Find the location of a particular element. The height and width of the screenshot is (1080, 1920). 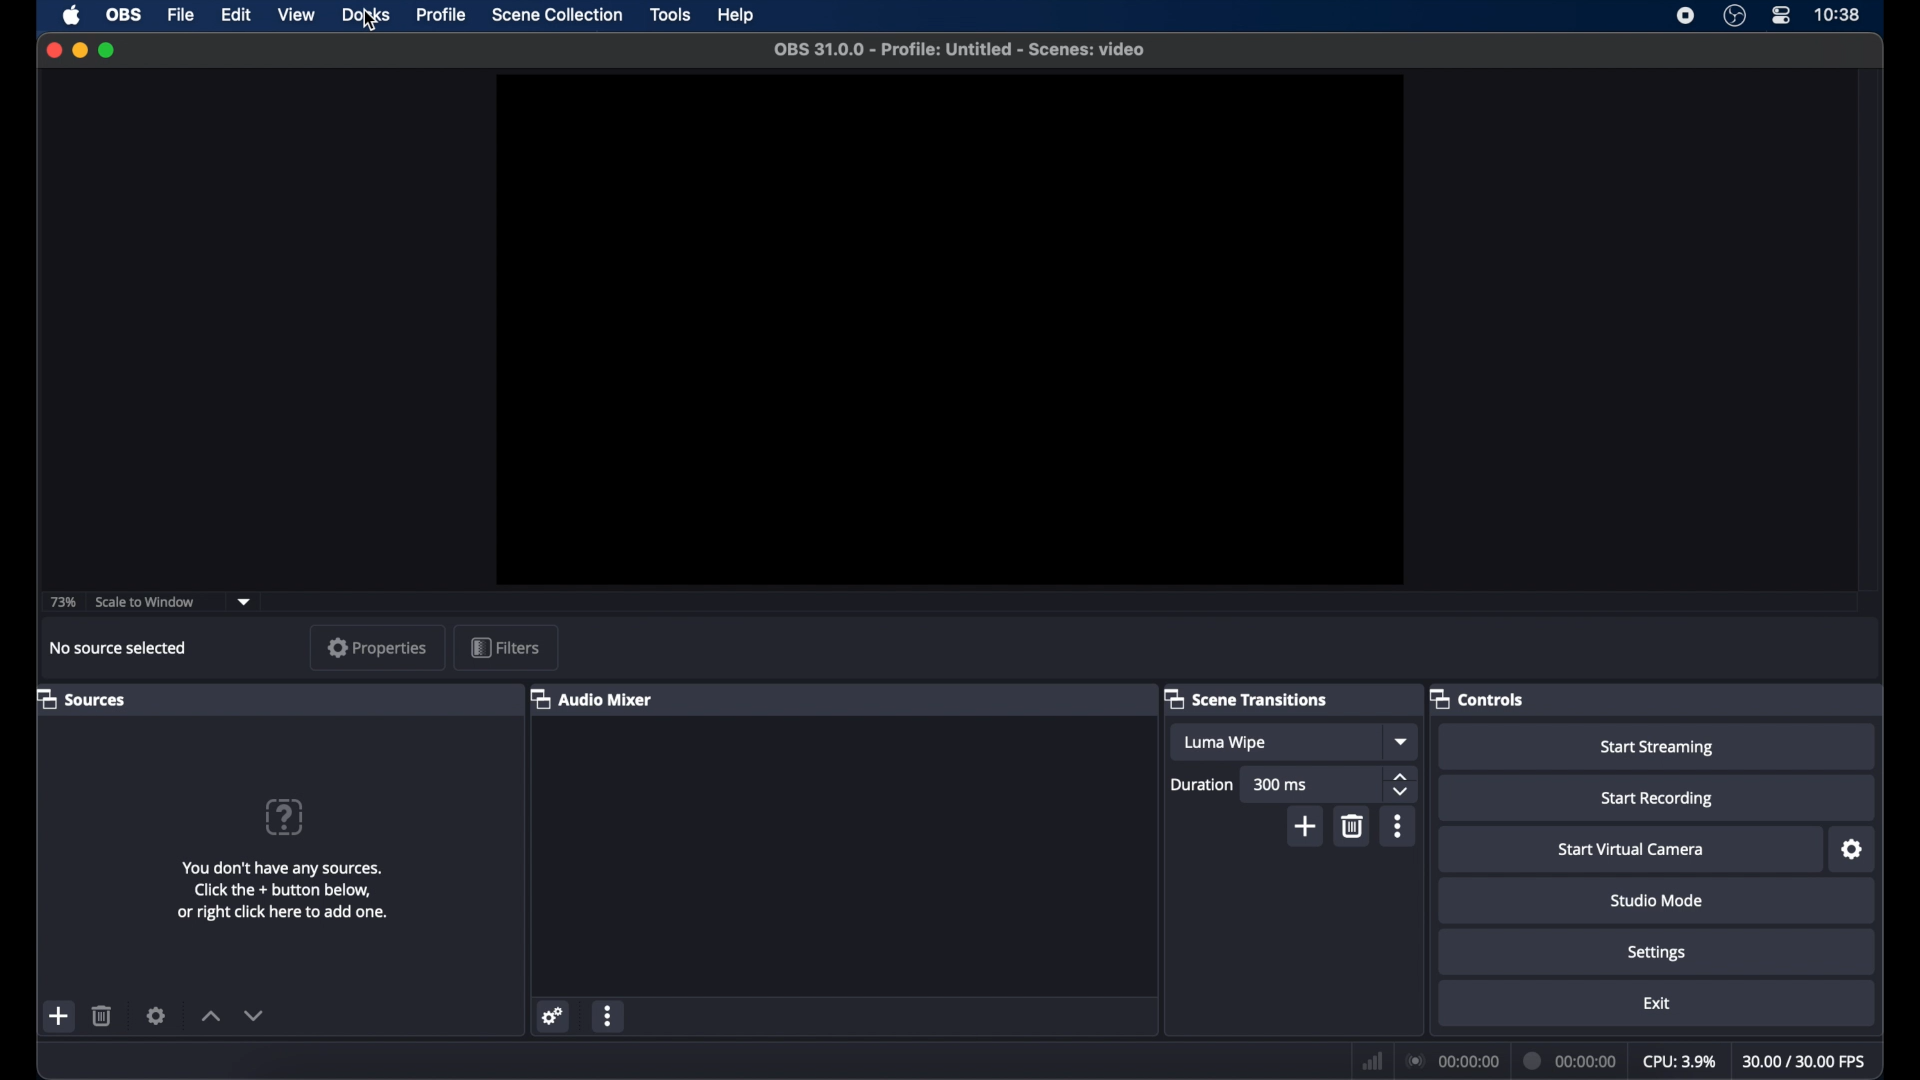

add is located at coordinates (60, 1016).